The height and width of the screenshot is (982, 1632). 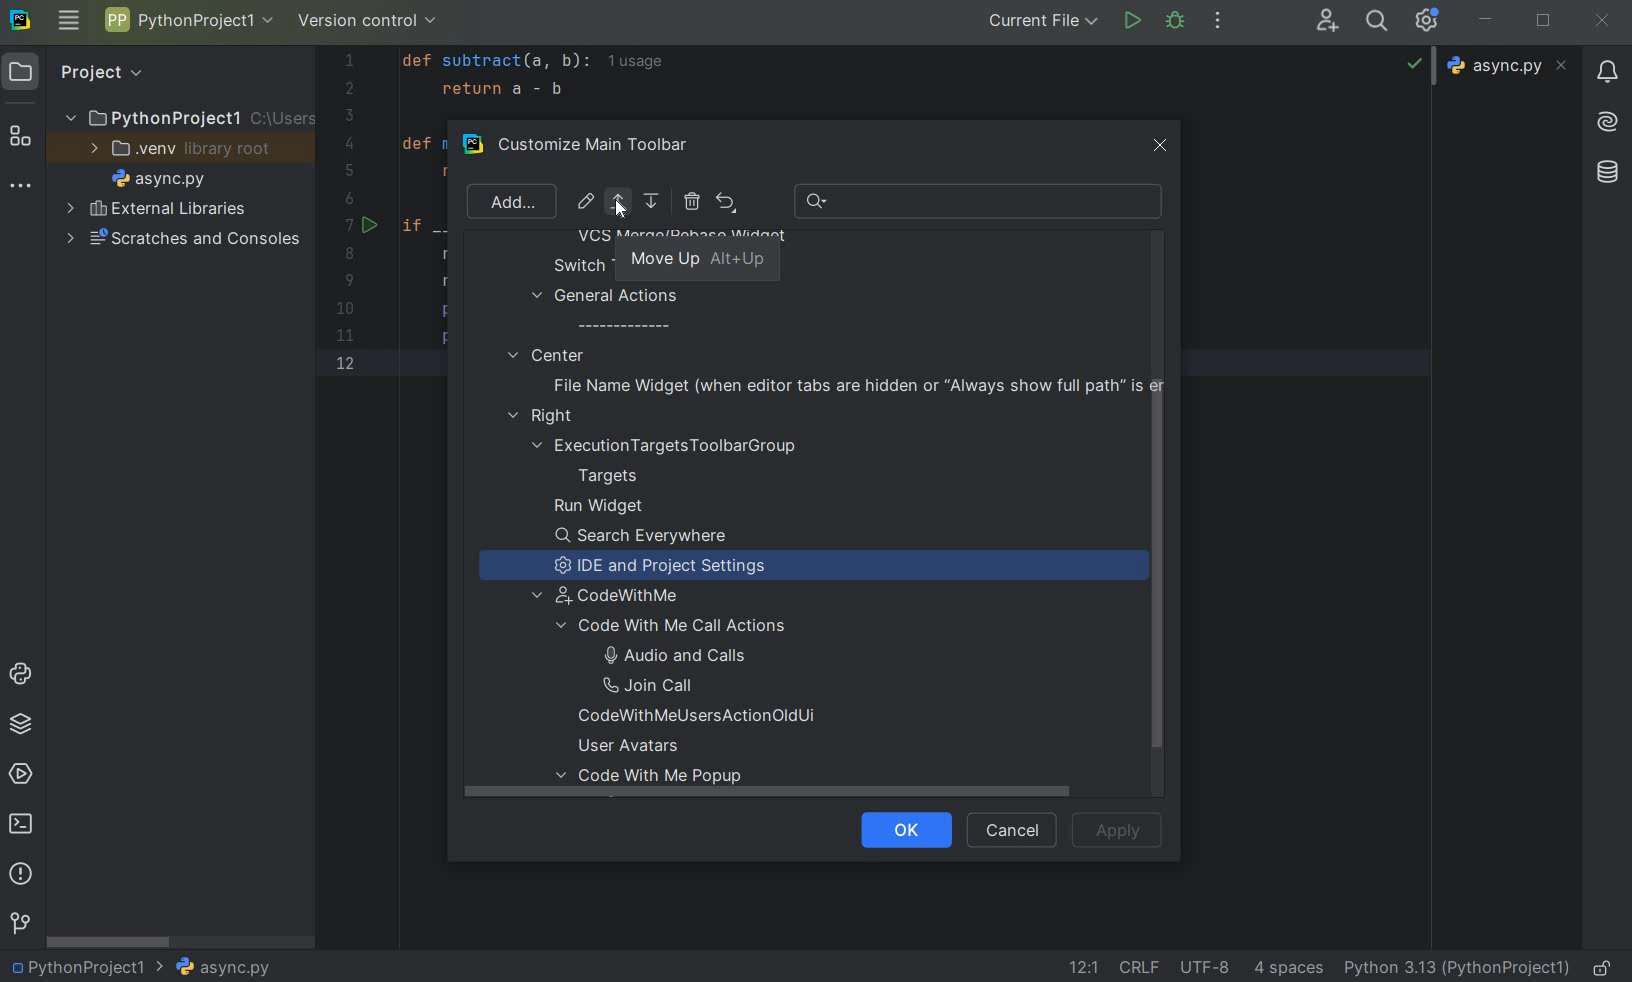 I want to click on PROJECT NAME, so click(x=187, y=116).